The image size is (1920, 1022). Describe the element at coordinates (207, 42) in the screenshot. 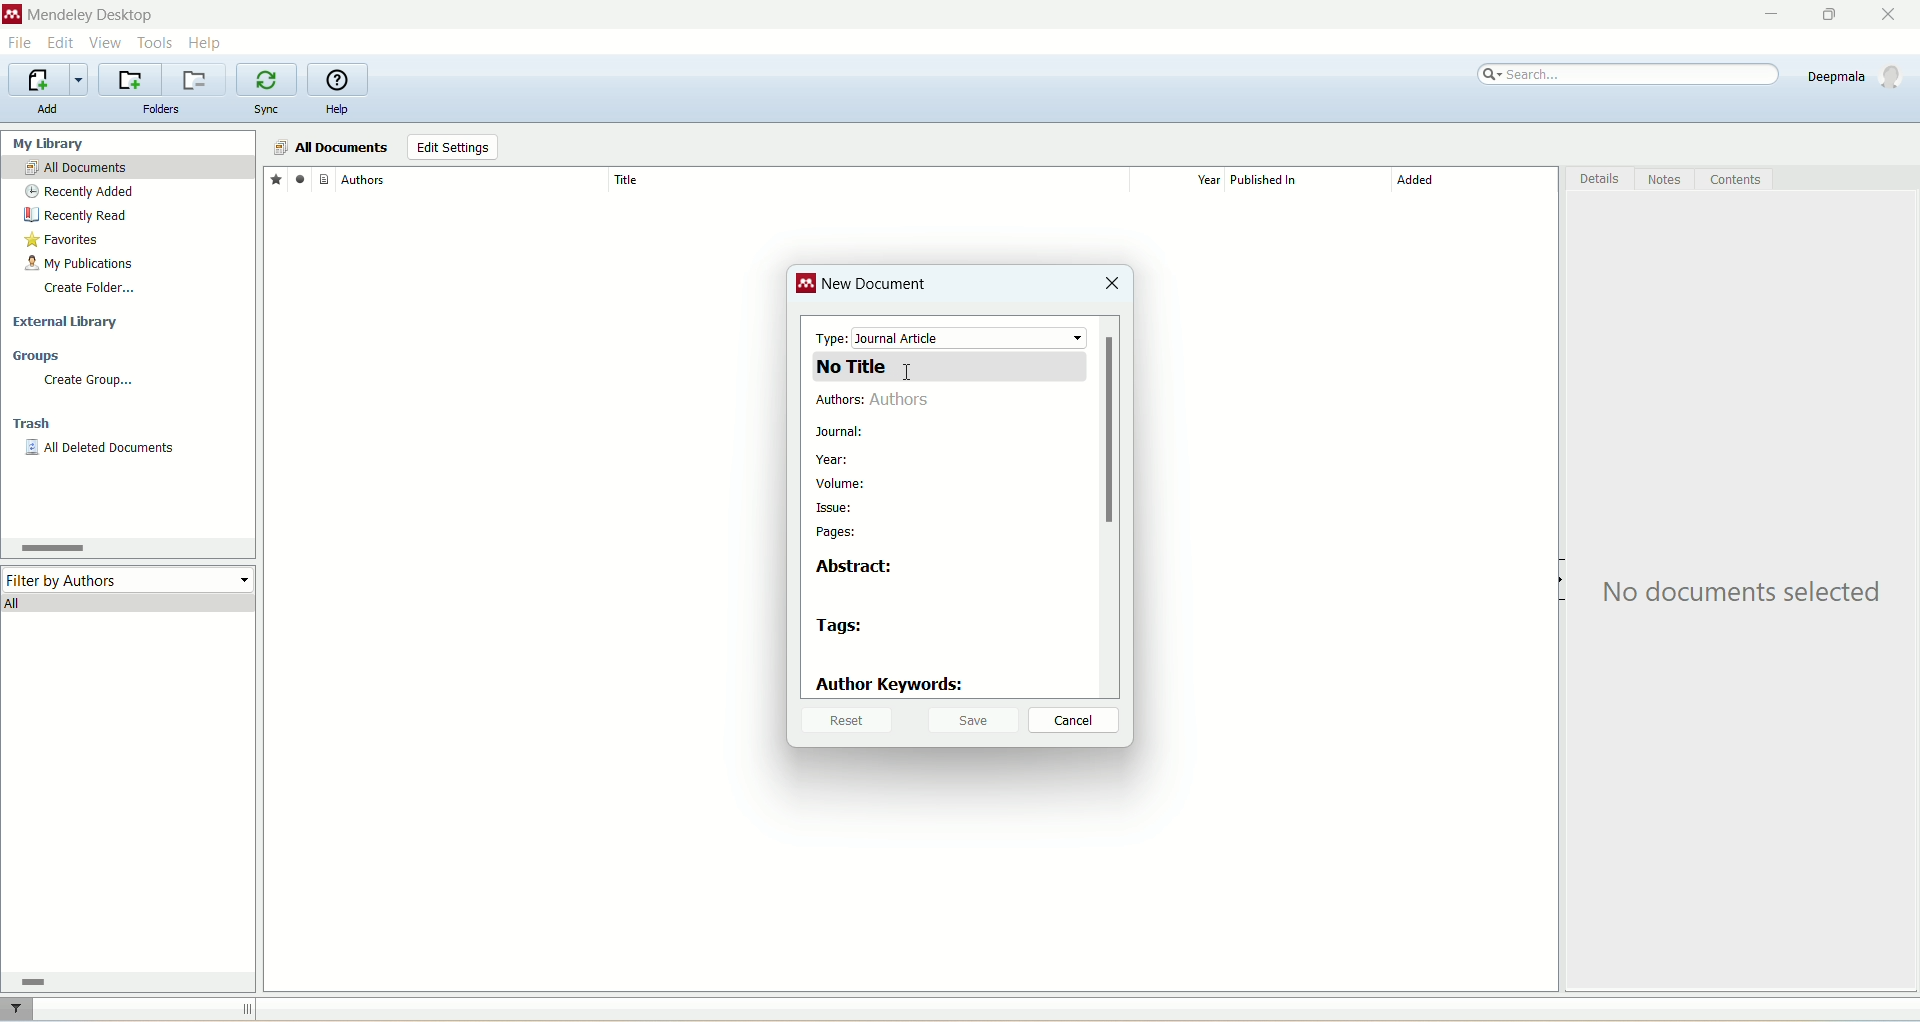

I see `help` at that location.